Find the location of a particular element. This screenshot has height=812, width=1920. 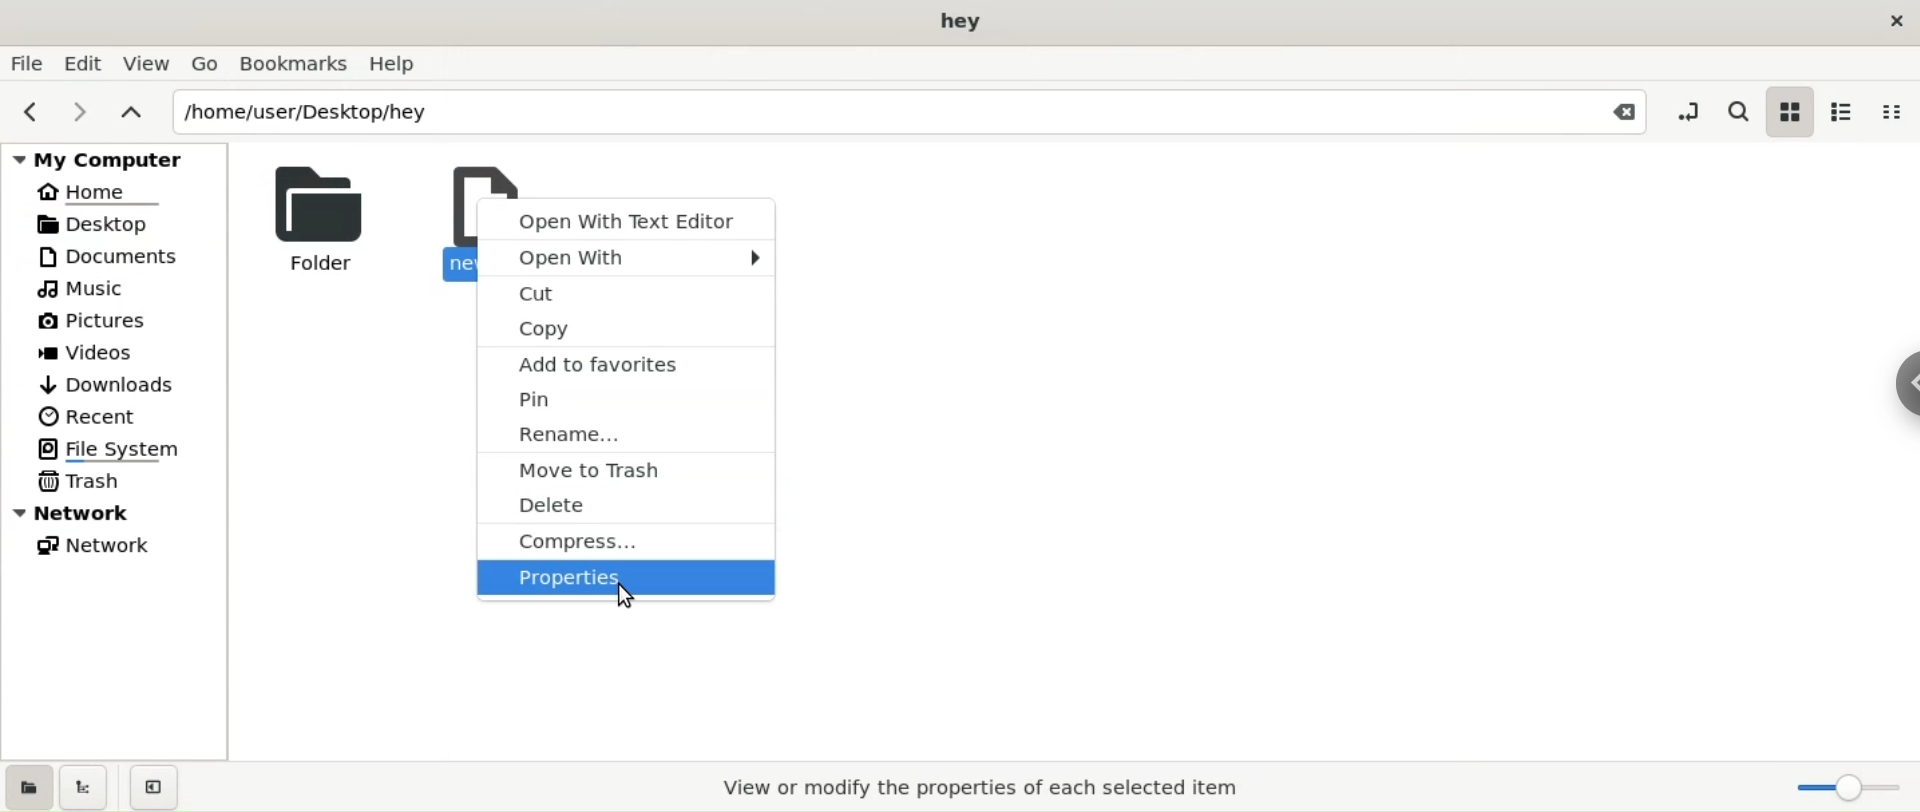

zoom is located at coordinates (1843, 789).